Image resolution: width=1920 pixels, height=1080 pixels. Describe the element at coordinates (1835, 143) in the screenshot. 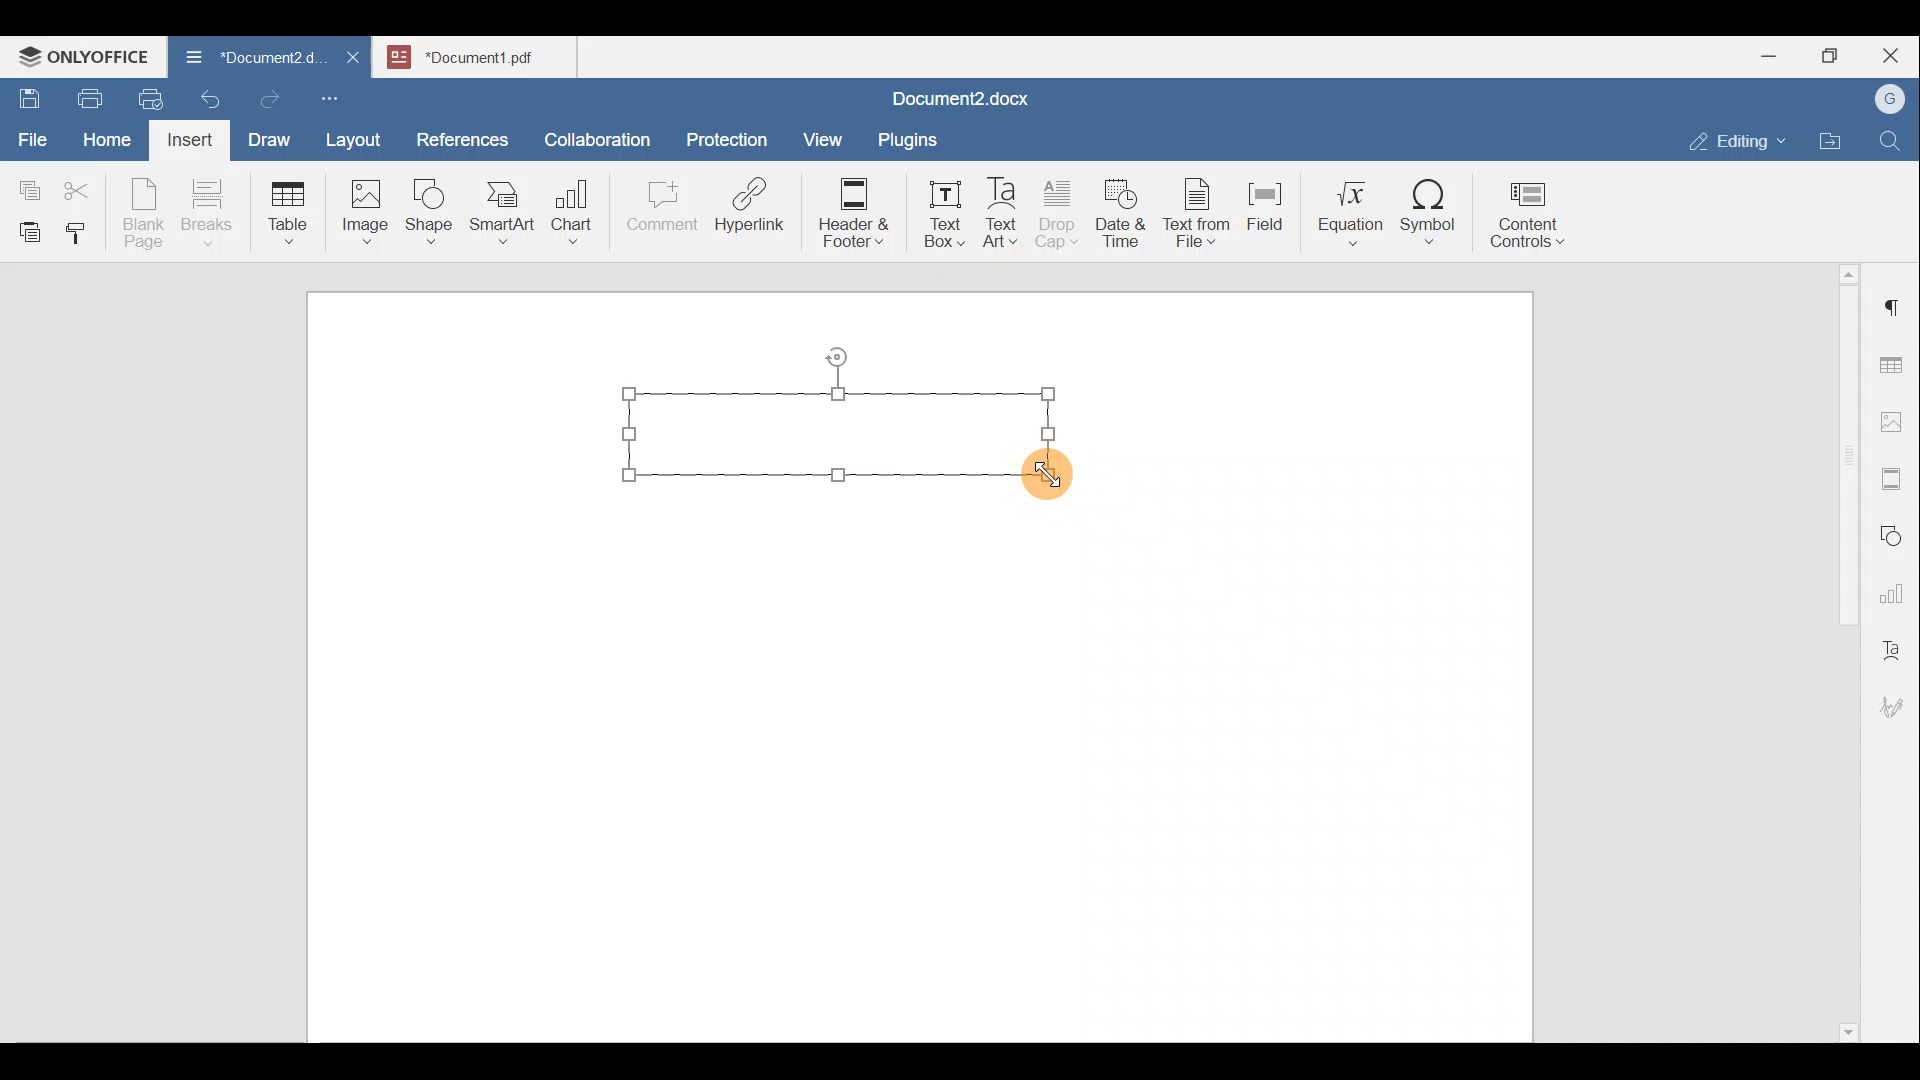

I see `Open file location` at that location.